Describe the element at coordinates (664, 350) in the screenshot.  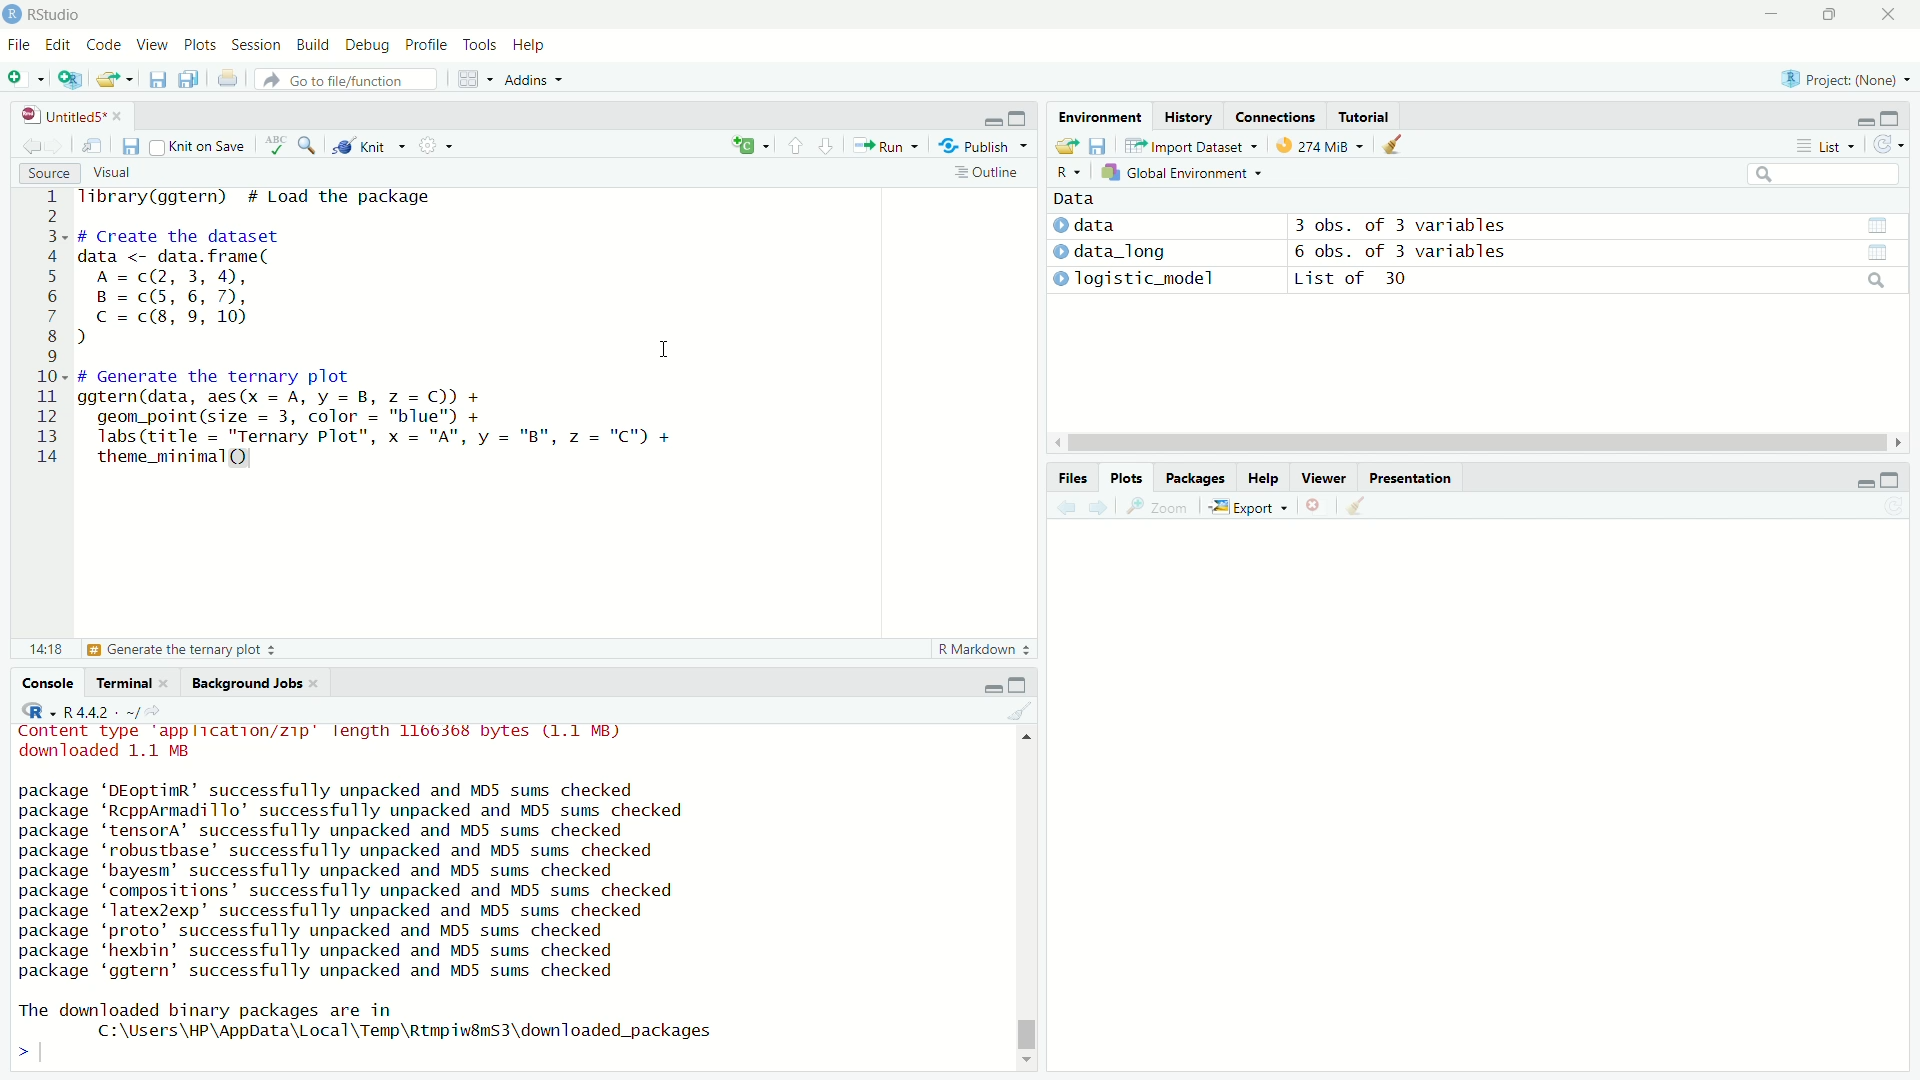
I see `cursor` at that location.